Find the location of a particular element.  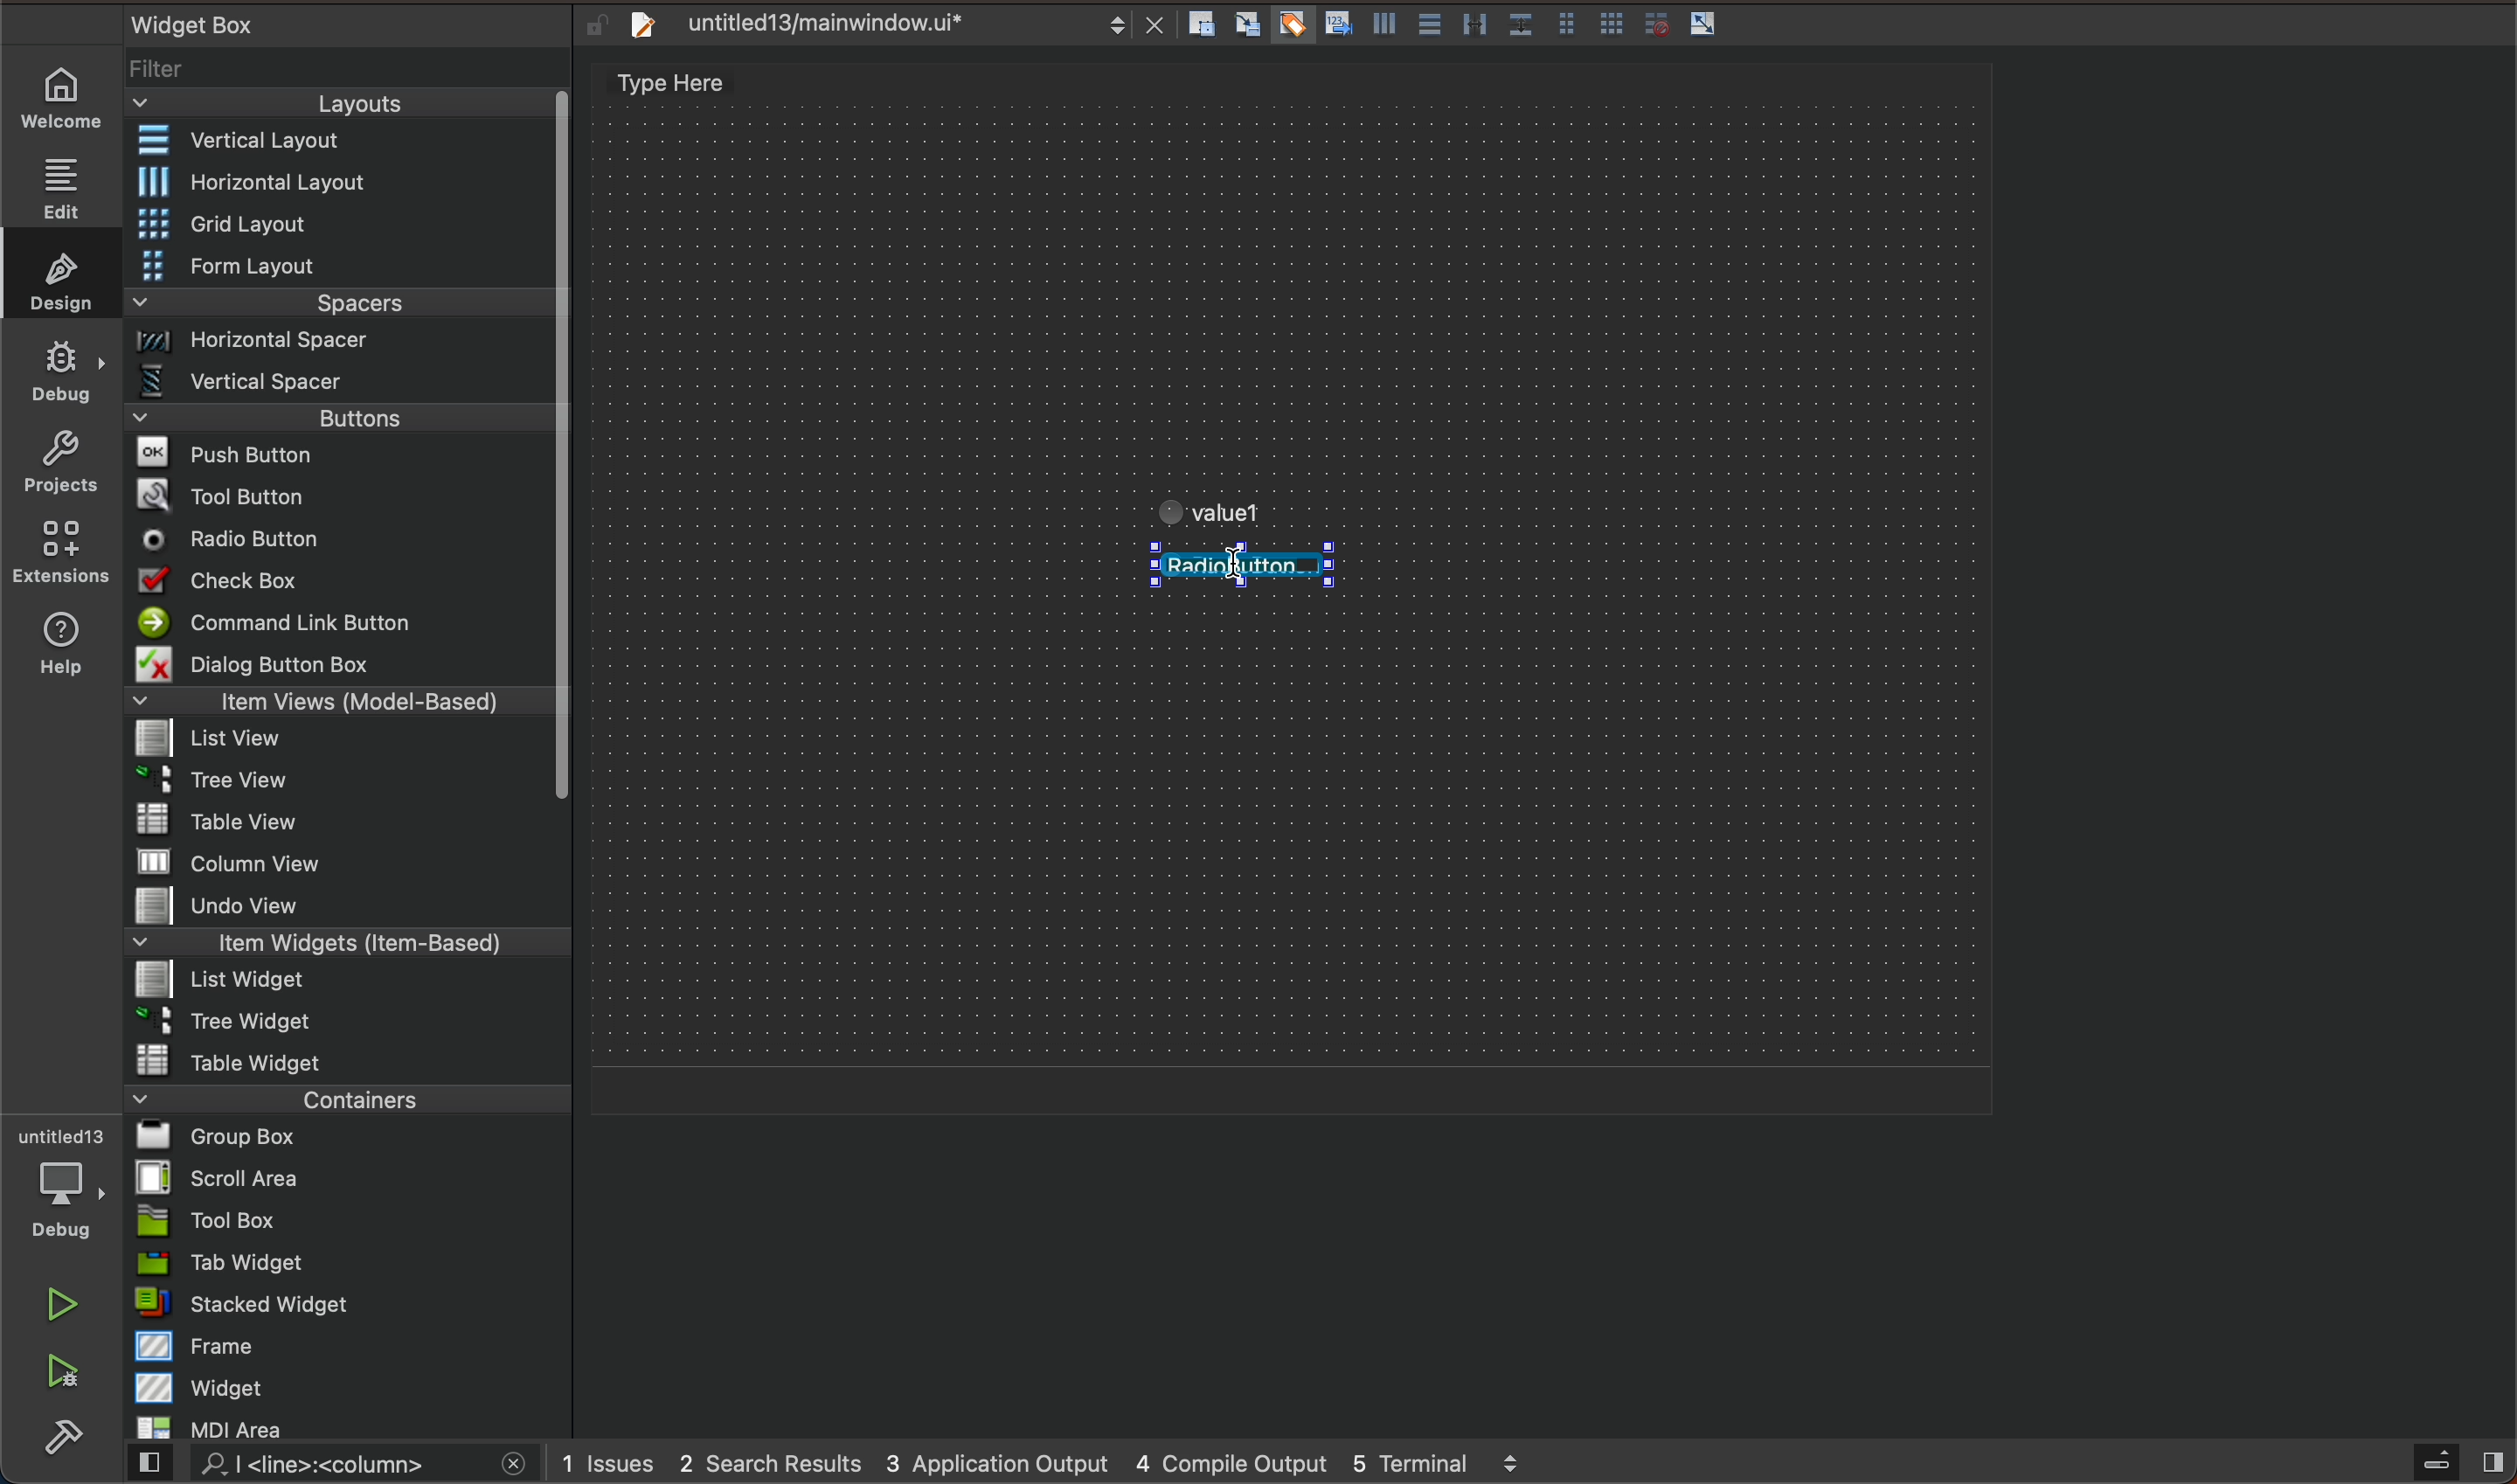

filter is located at coordinates (350, 76).